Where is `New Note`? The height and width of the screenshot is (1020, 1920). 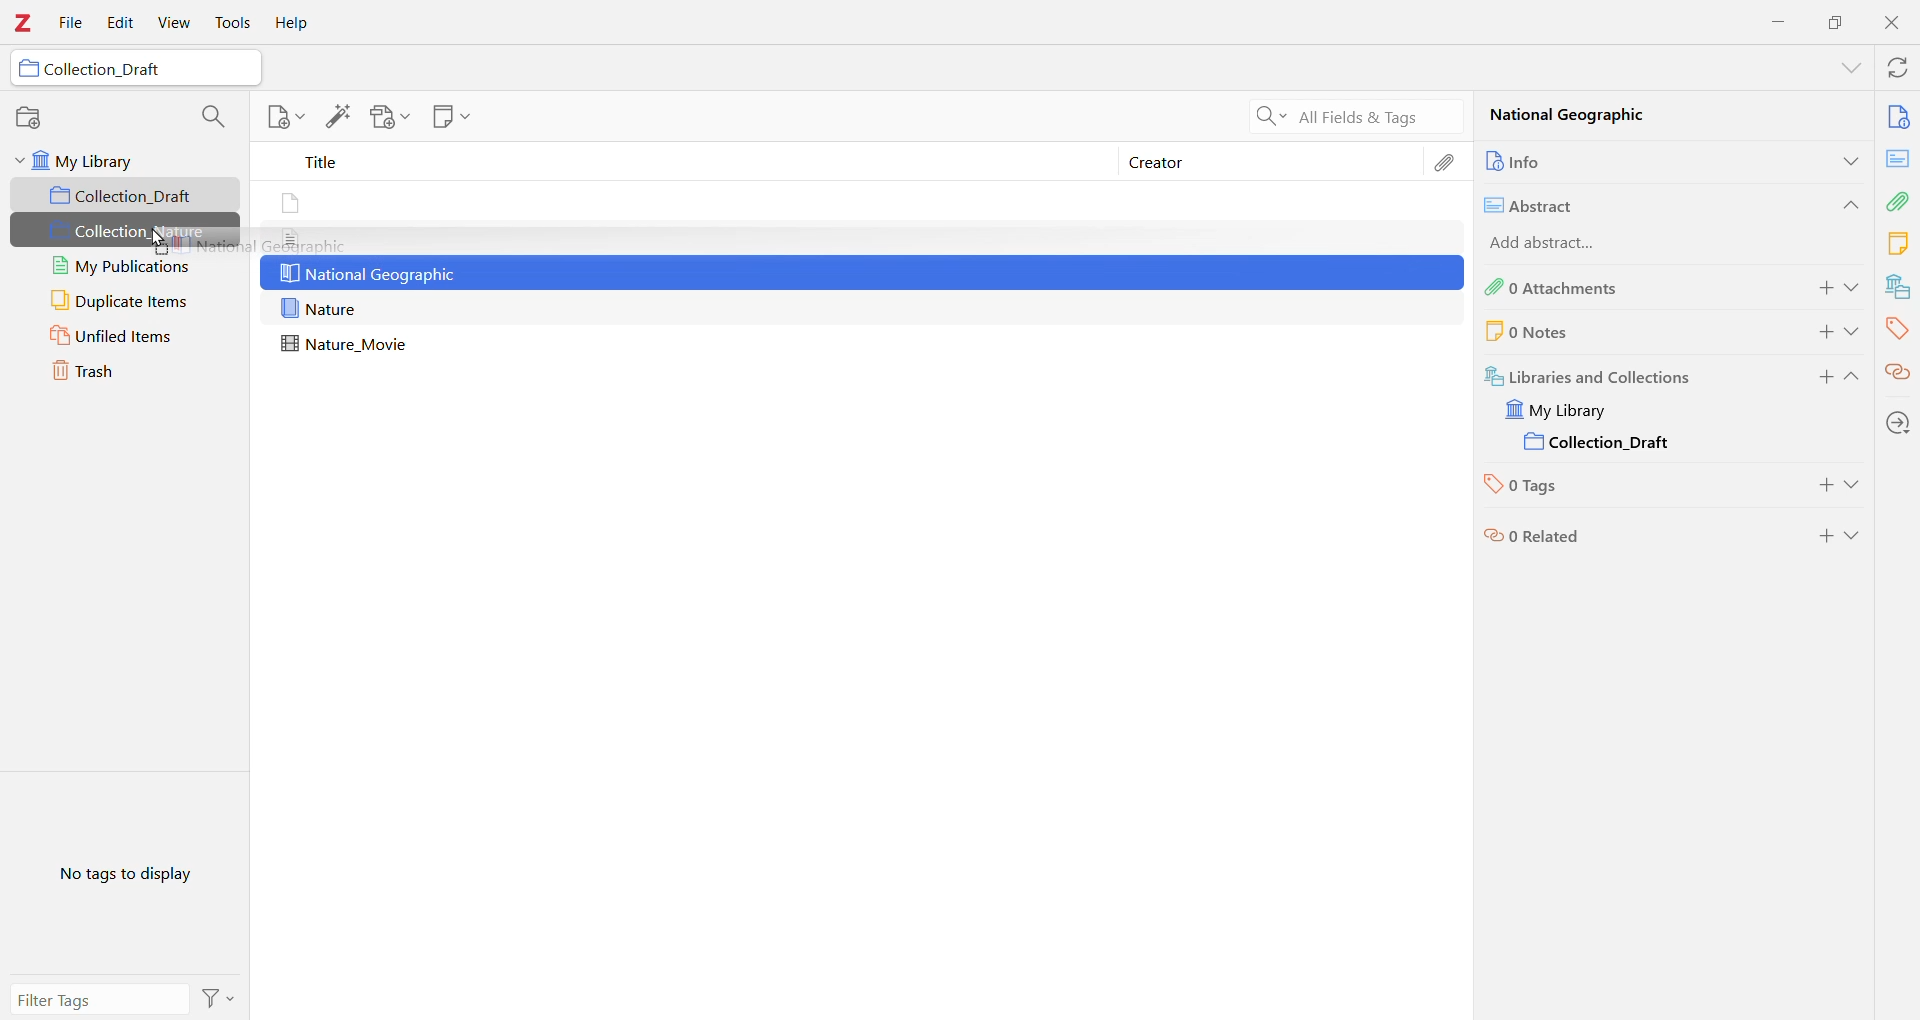 New Note is located at coordinates (451, 117).